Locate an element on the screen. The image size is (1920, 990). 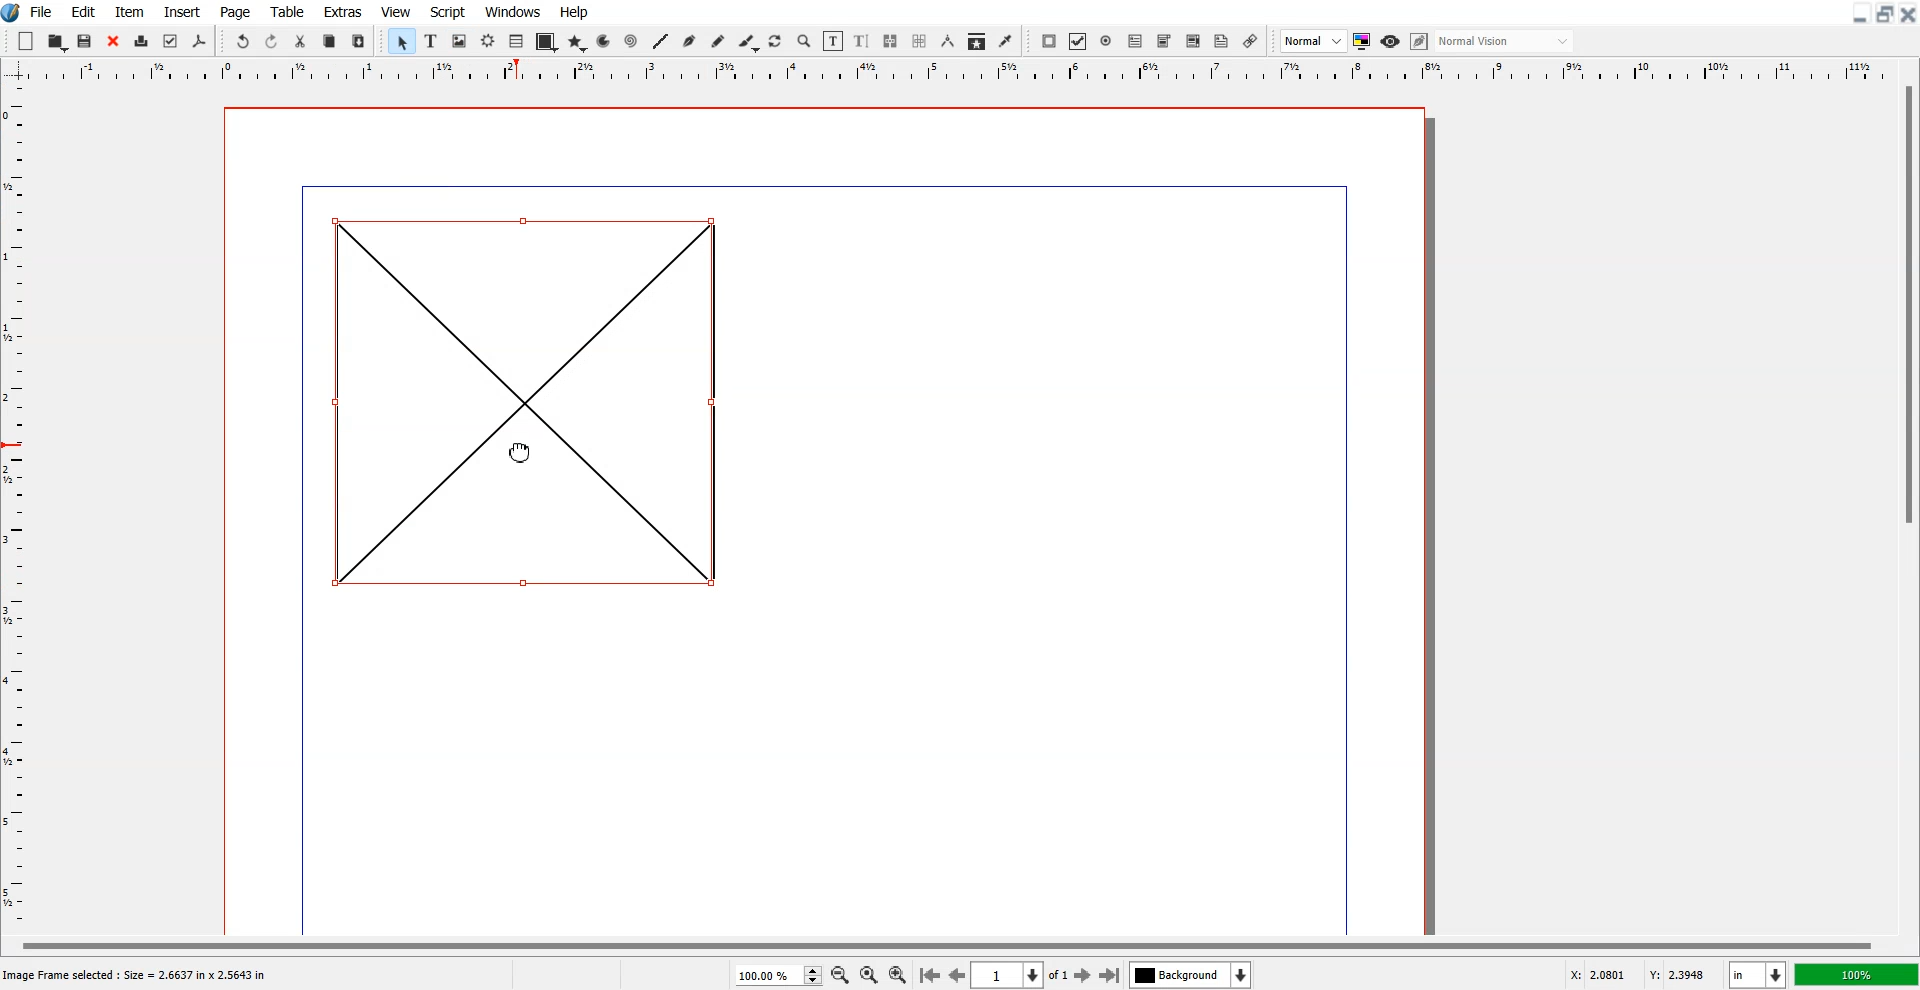
Select Image Preview Quality is located at coordinates (1313, 41).